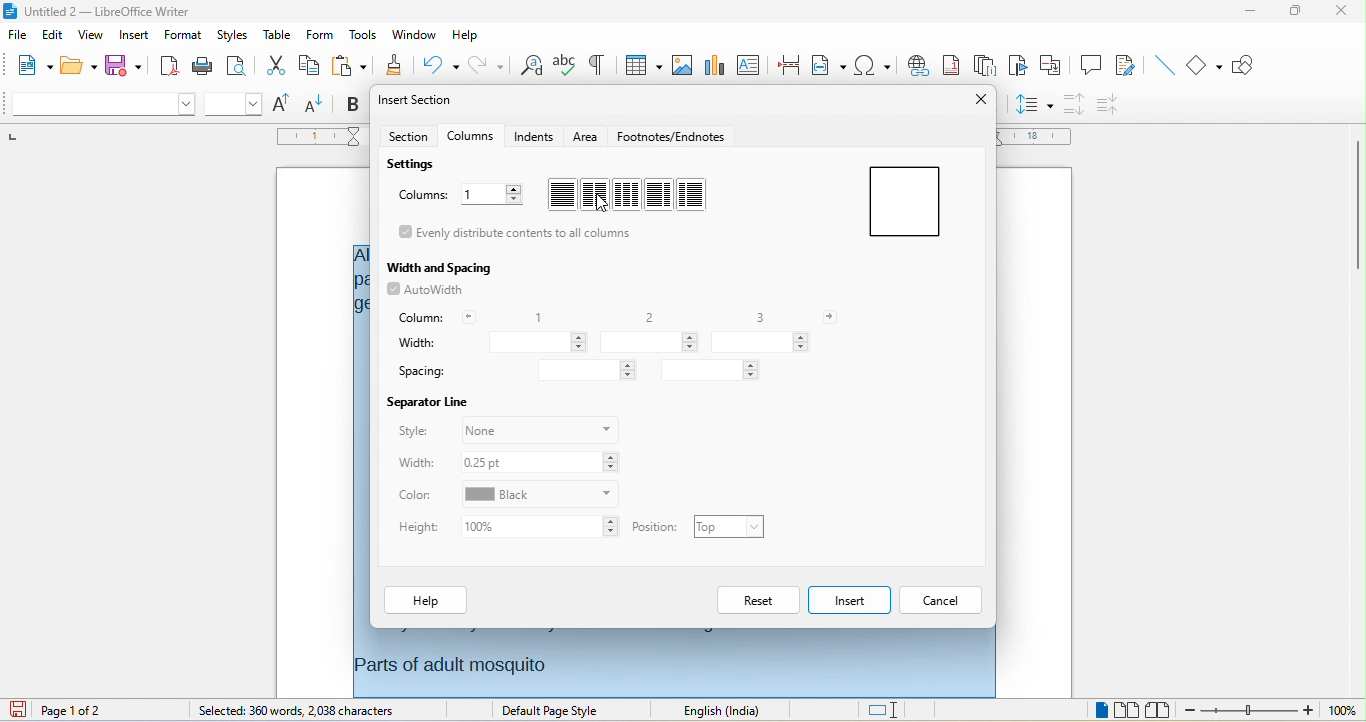 The image size is (1366, 722). I want to click on chart, so click(715, 64).